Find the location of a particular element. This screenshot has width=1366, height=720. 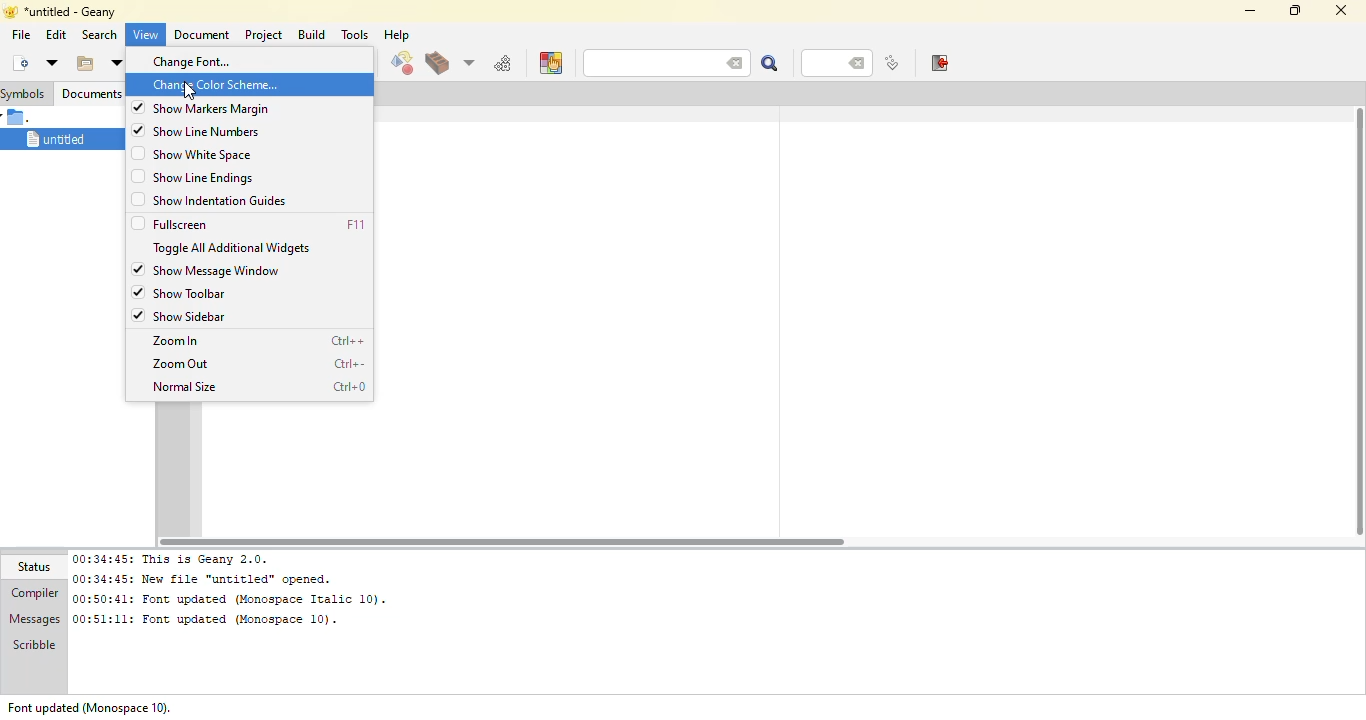

enabled is located at coordinates (137, 107).